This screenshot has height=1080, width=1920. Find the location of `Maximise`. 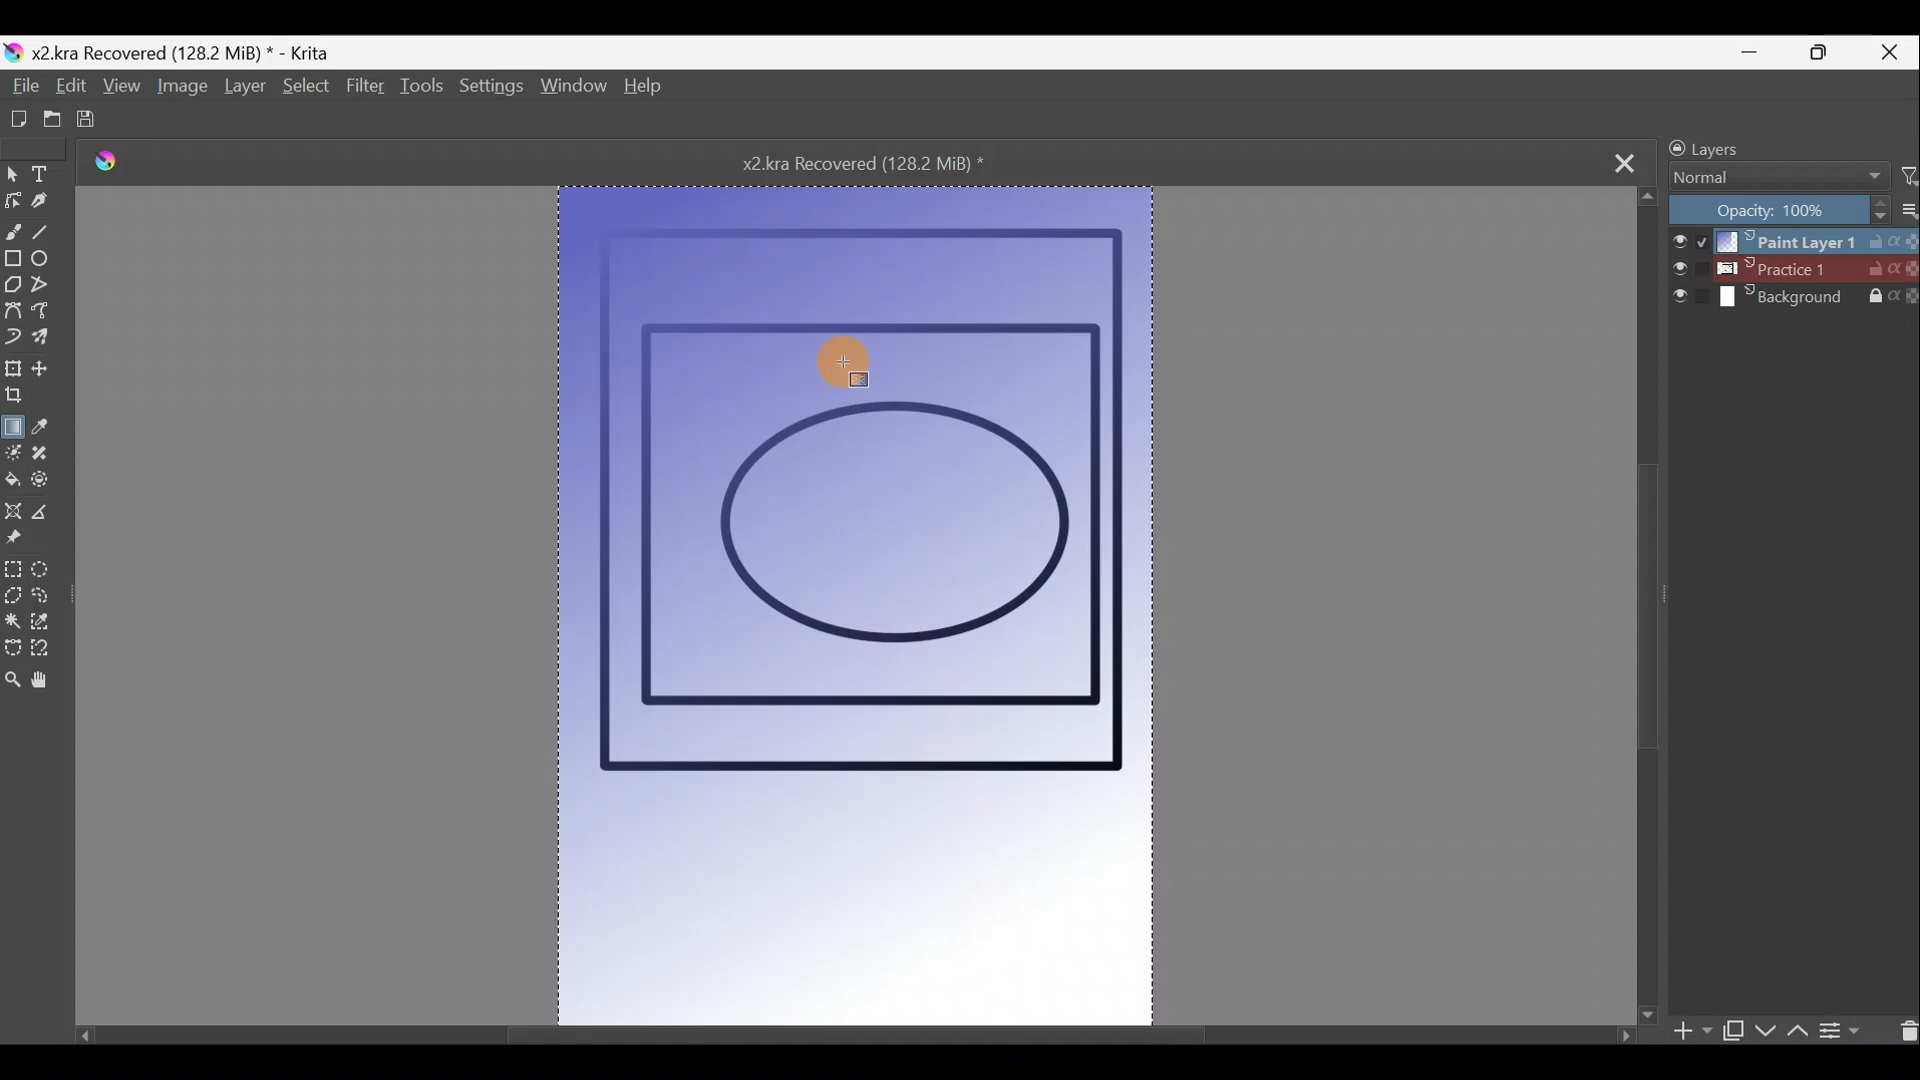

Maximise is located at coordinates (1828, 53).